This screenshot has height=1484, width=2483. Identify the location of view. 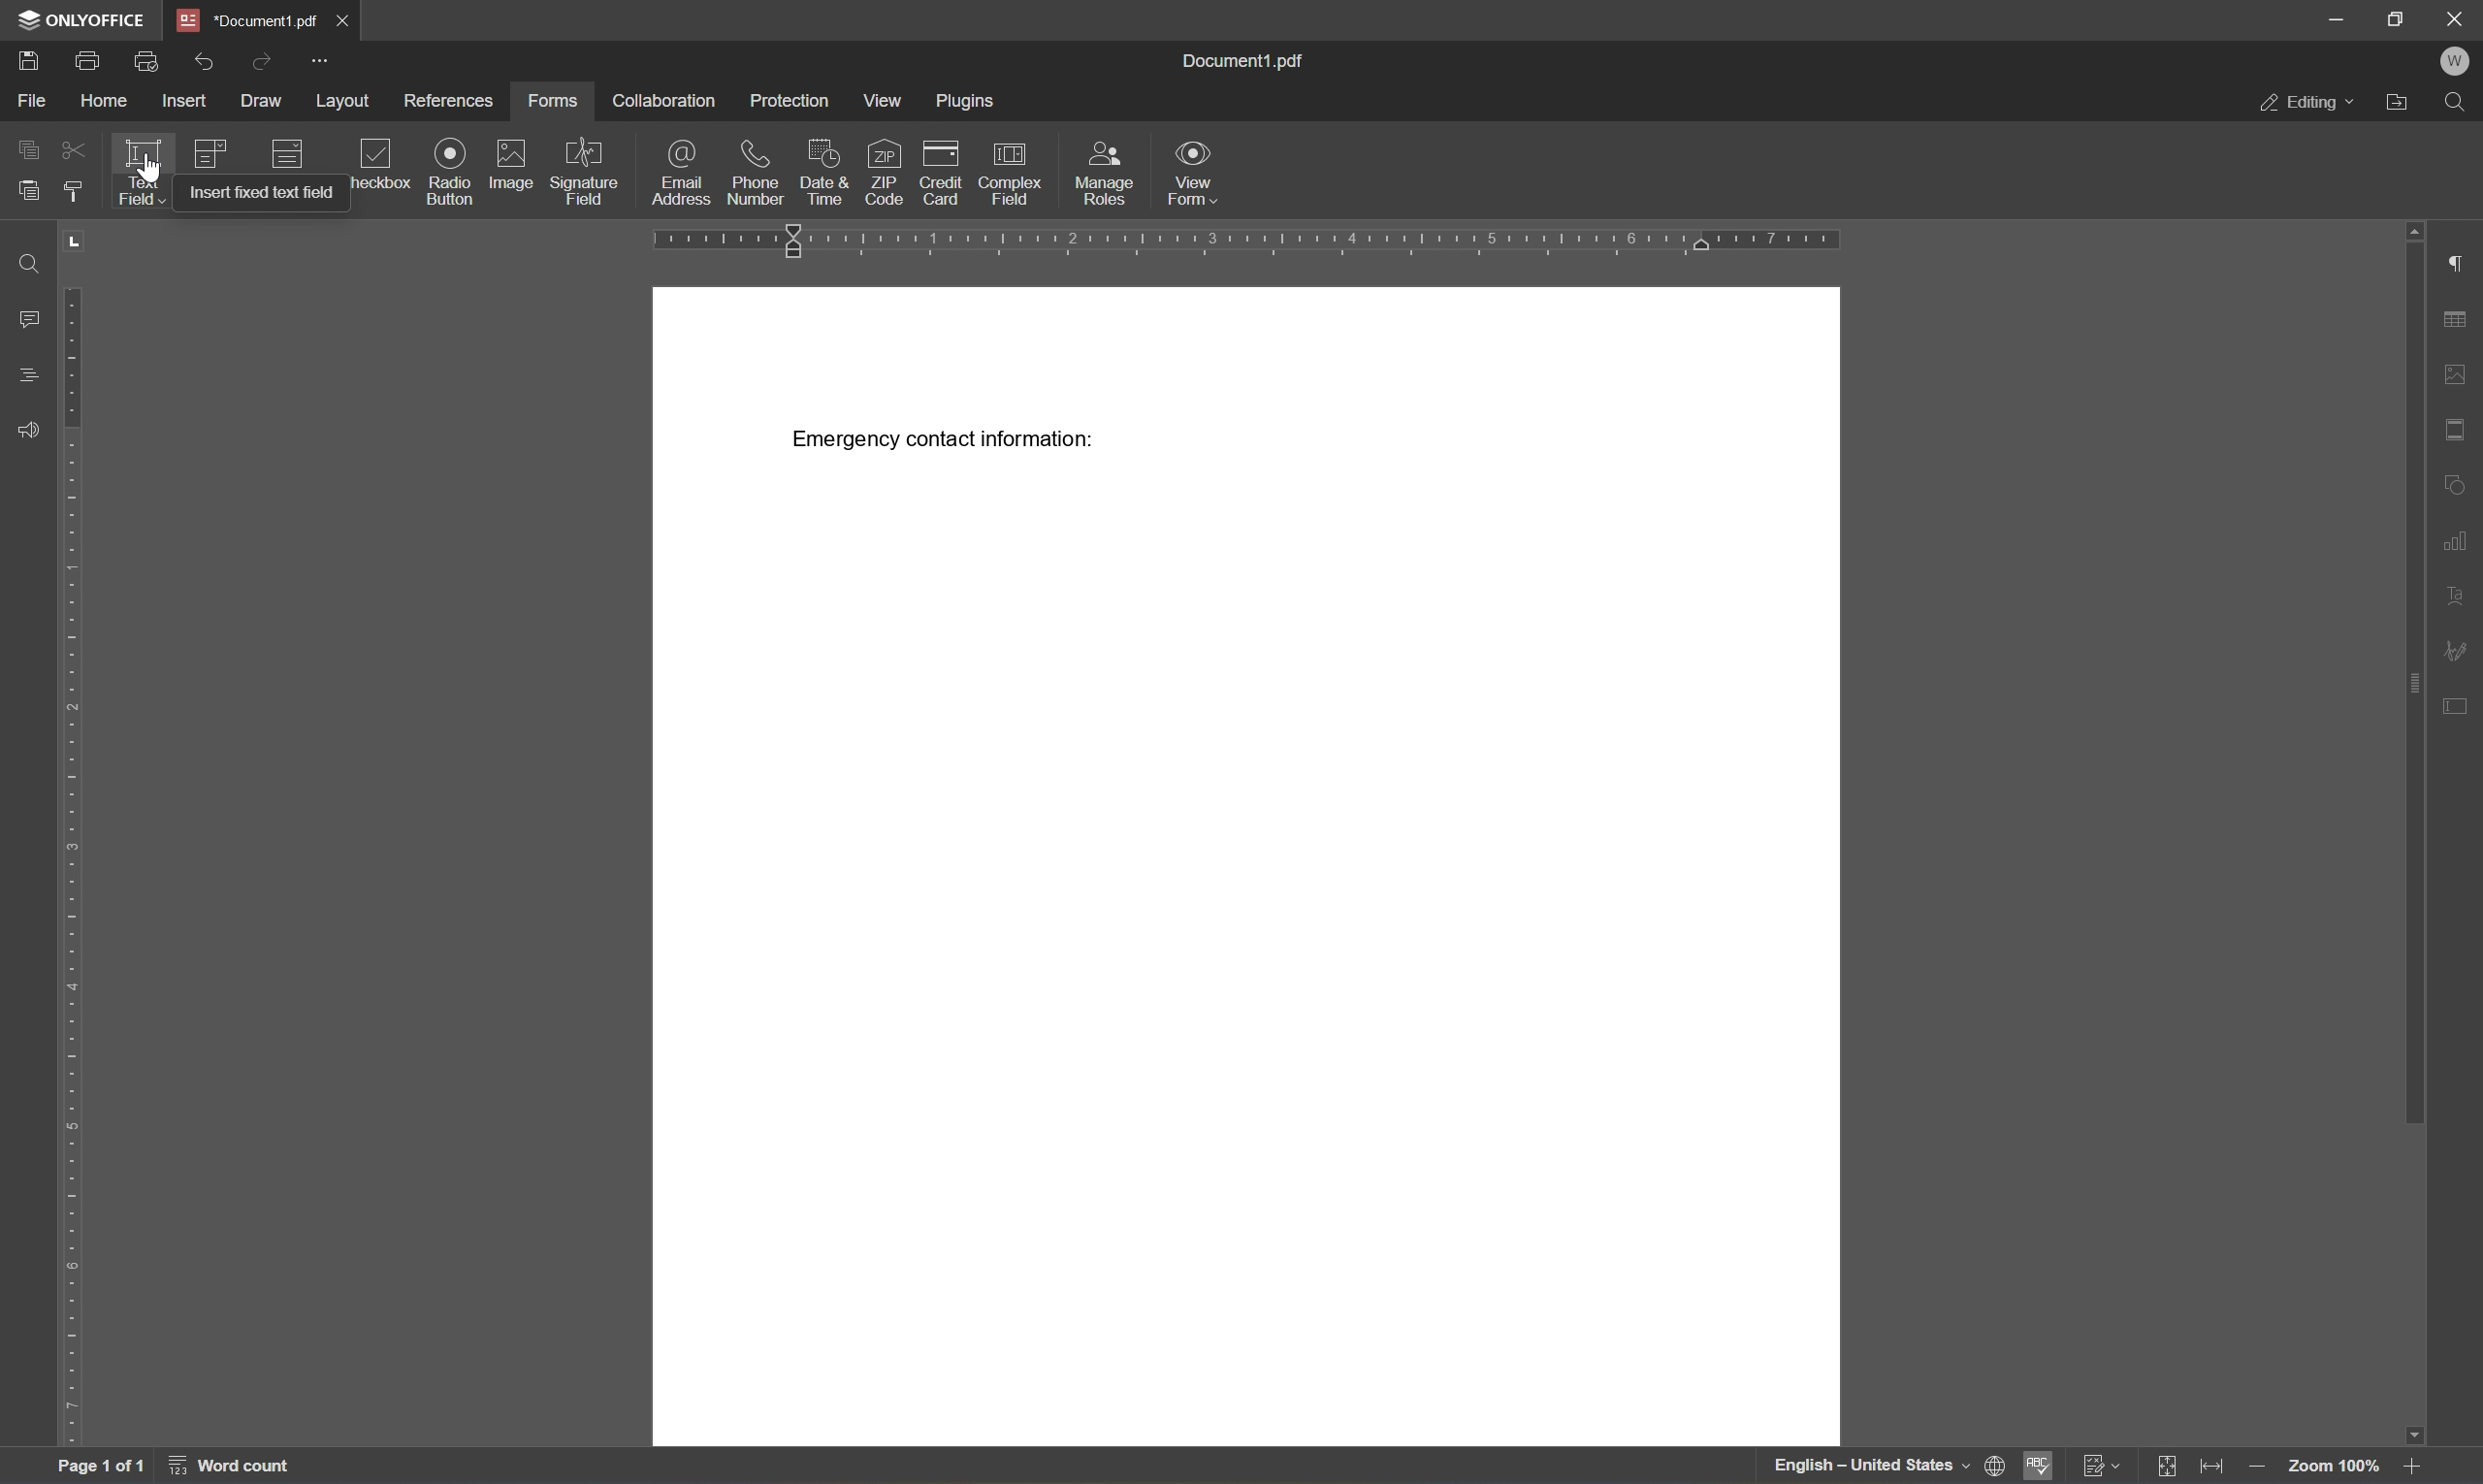
(888, 102).